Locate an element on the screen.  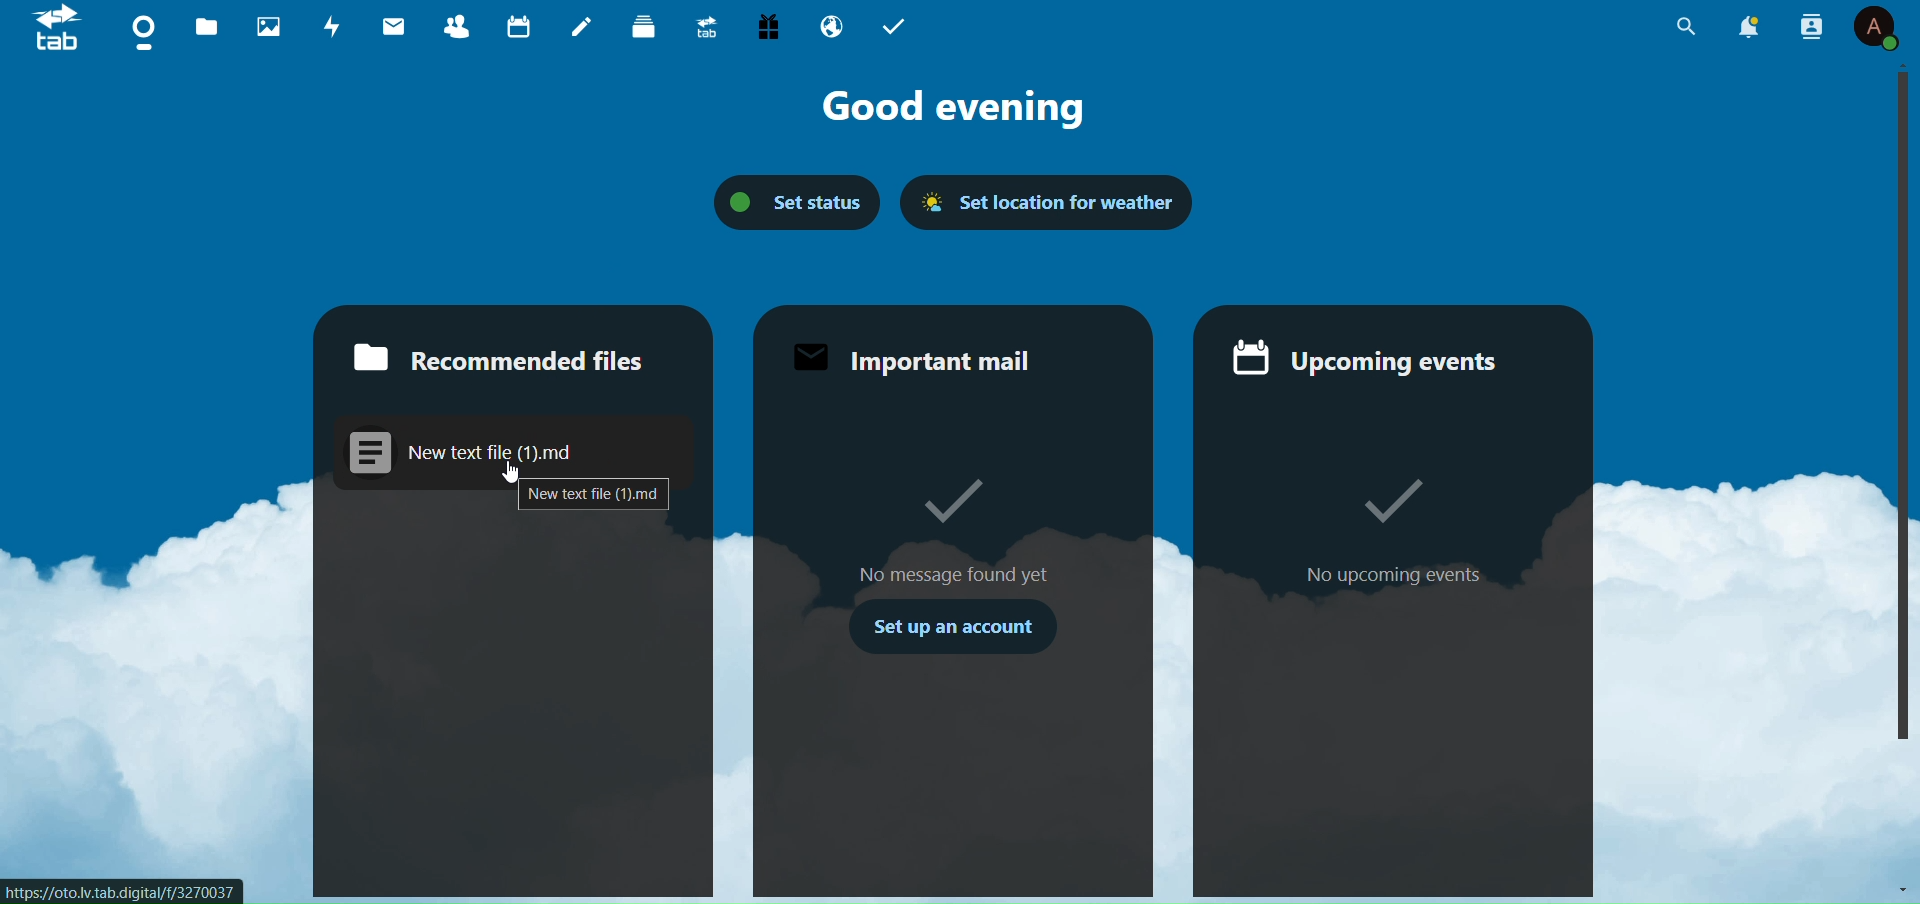
upgrade is located at coordinates (710, 24).